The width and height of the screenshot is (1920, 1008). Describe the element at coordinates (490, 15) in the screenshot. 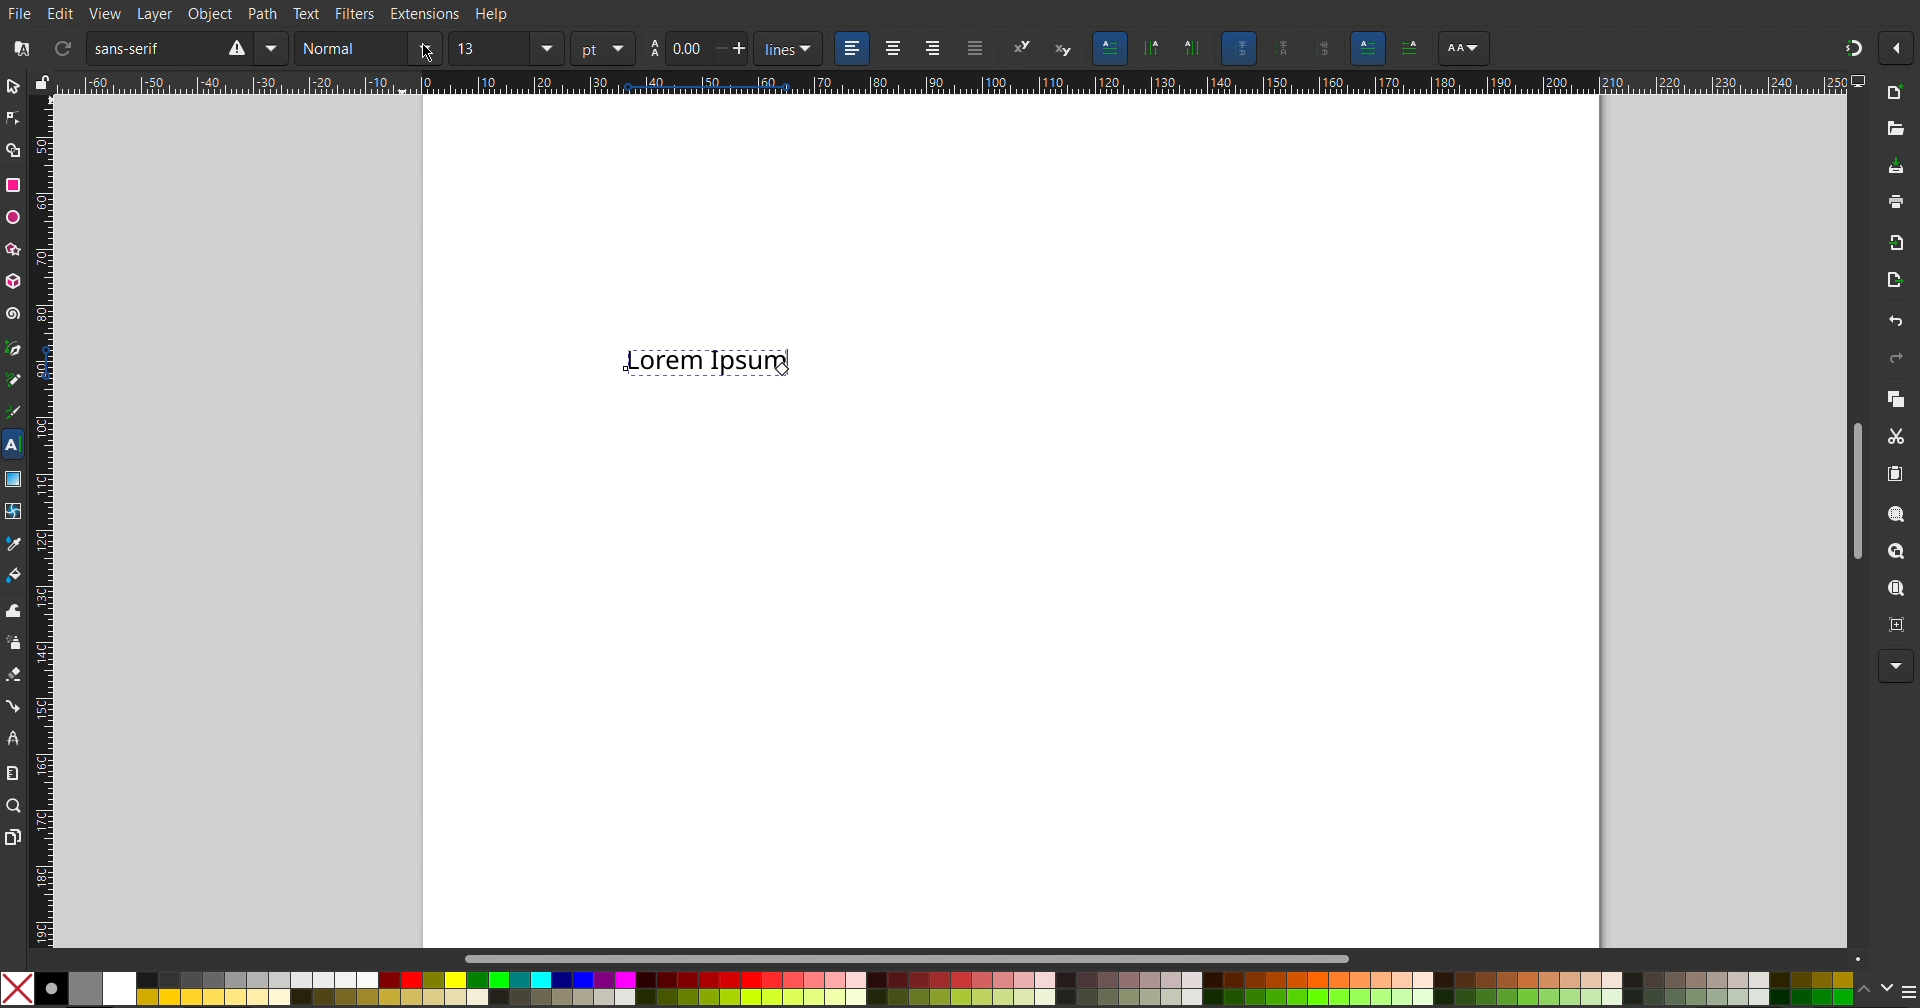

I see `Help` at that location.